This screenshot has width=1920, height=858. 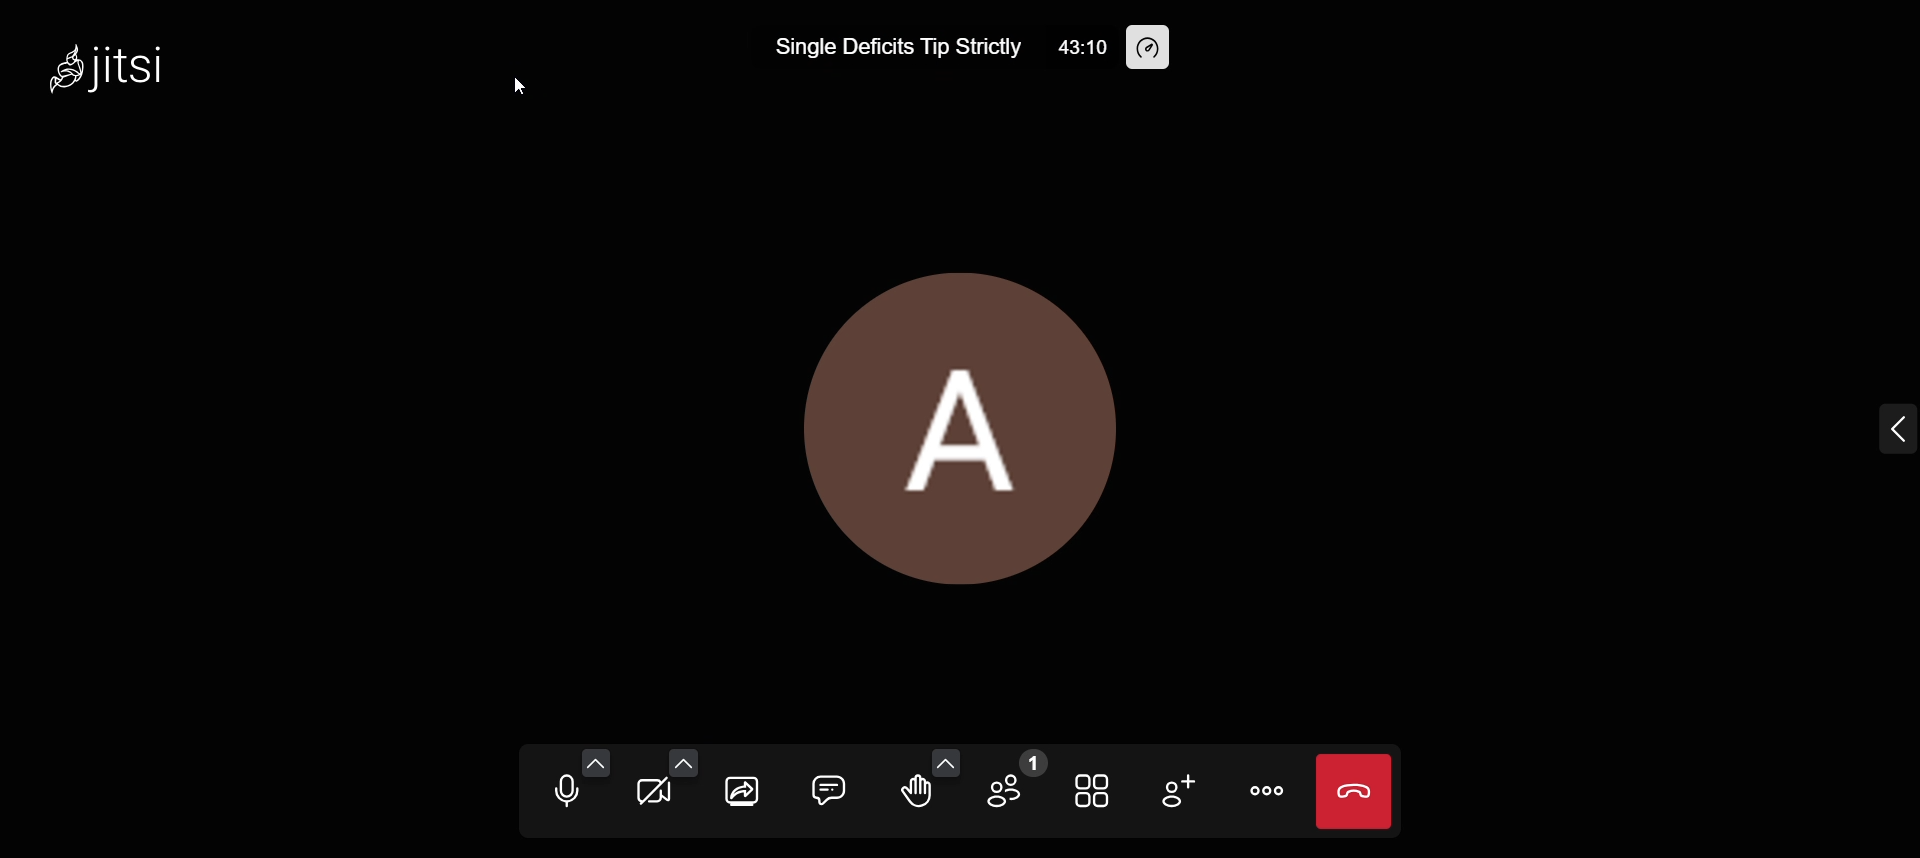 What do you see at coordinates (824, 787) in the screenshot?
I see `open chat` at bounding box center [824, 787].